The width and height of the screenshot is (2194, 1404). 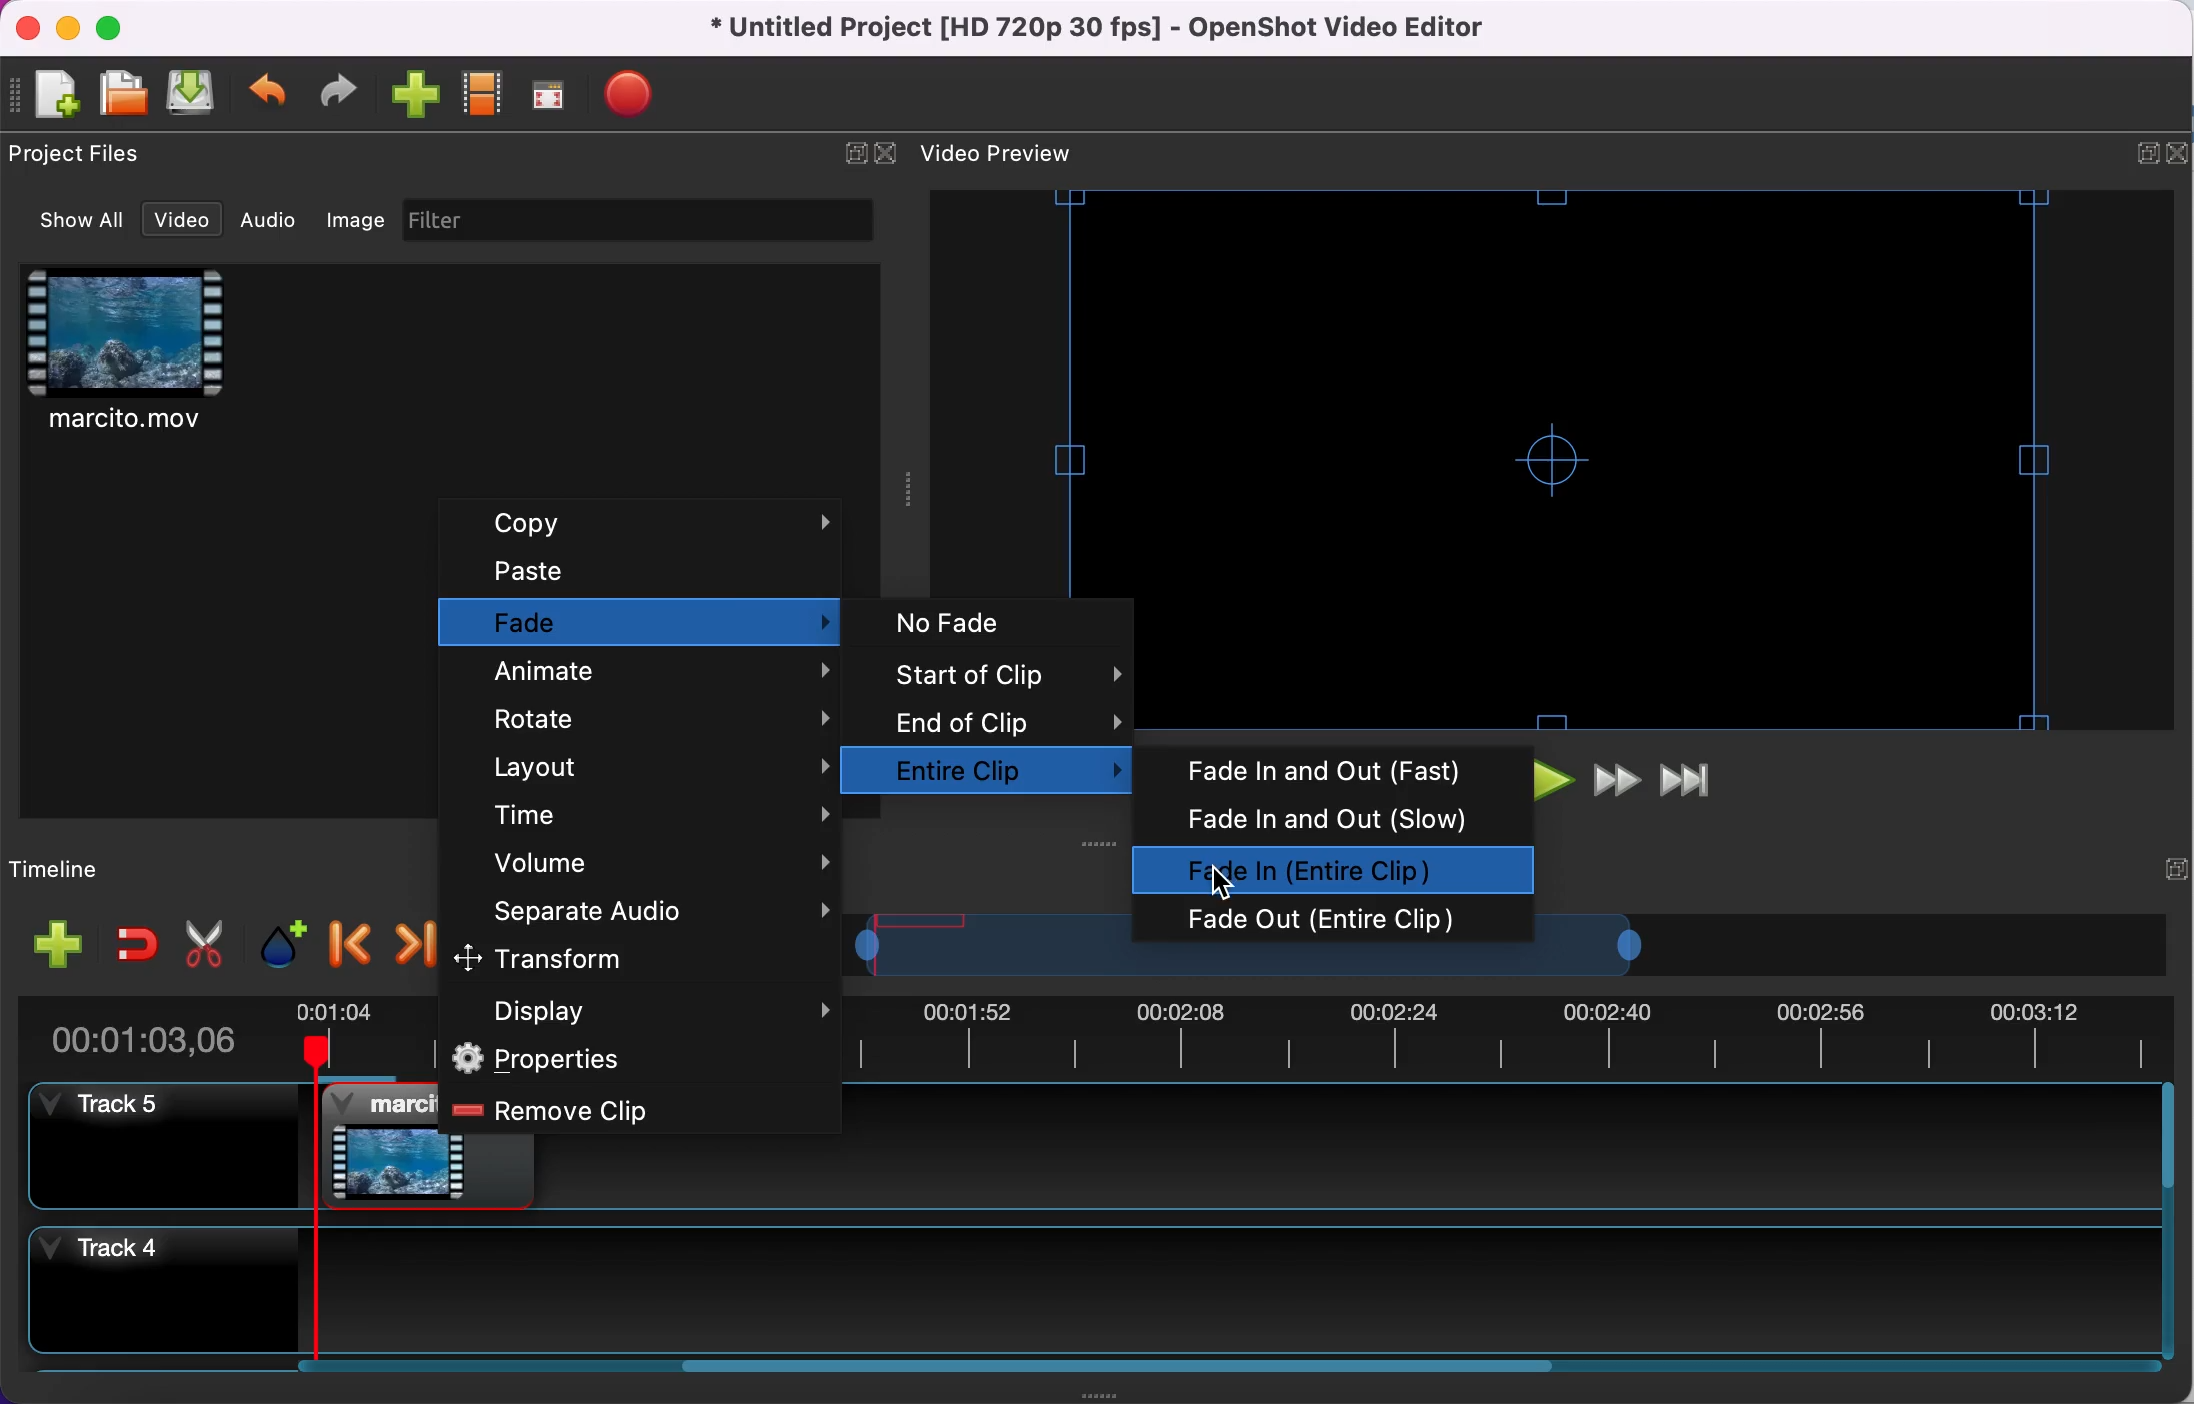 I want to click on video preview, so click(x=1031, y=157).